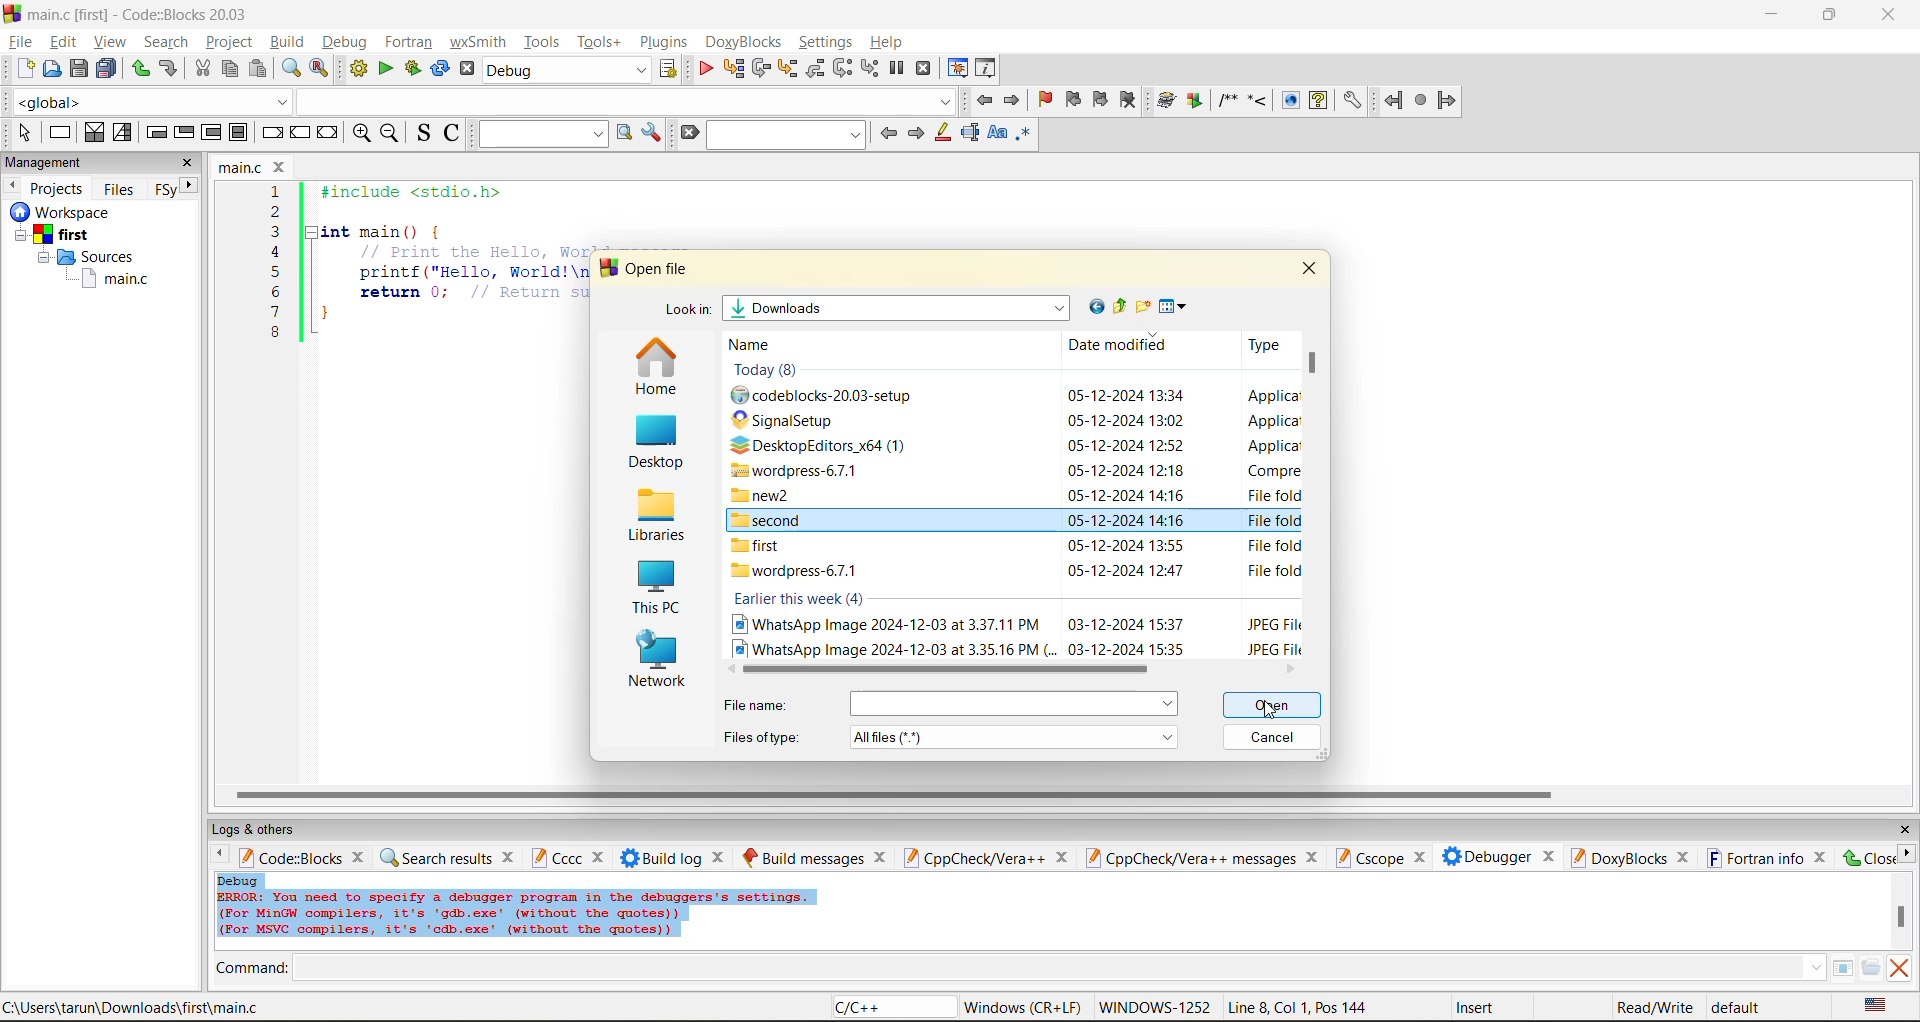 This screenshot has height=1022, width=1920. What do you see at coordinates (1227, 100) in the screenshot?
I see `comment` at bounding box center [1227, 100].